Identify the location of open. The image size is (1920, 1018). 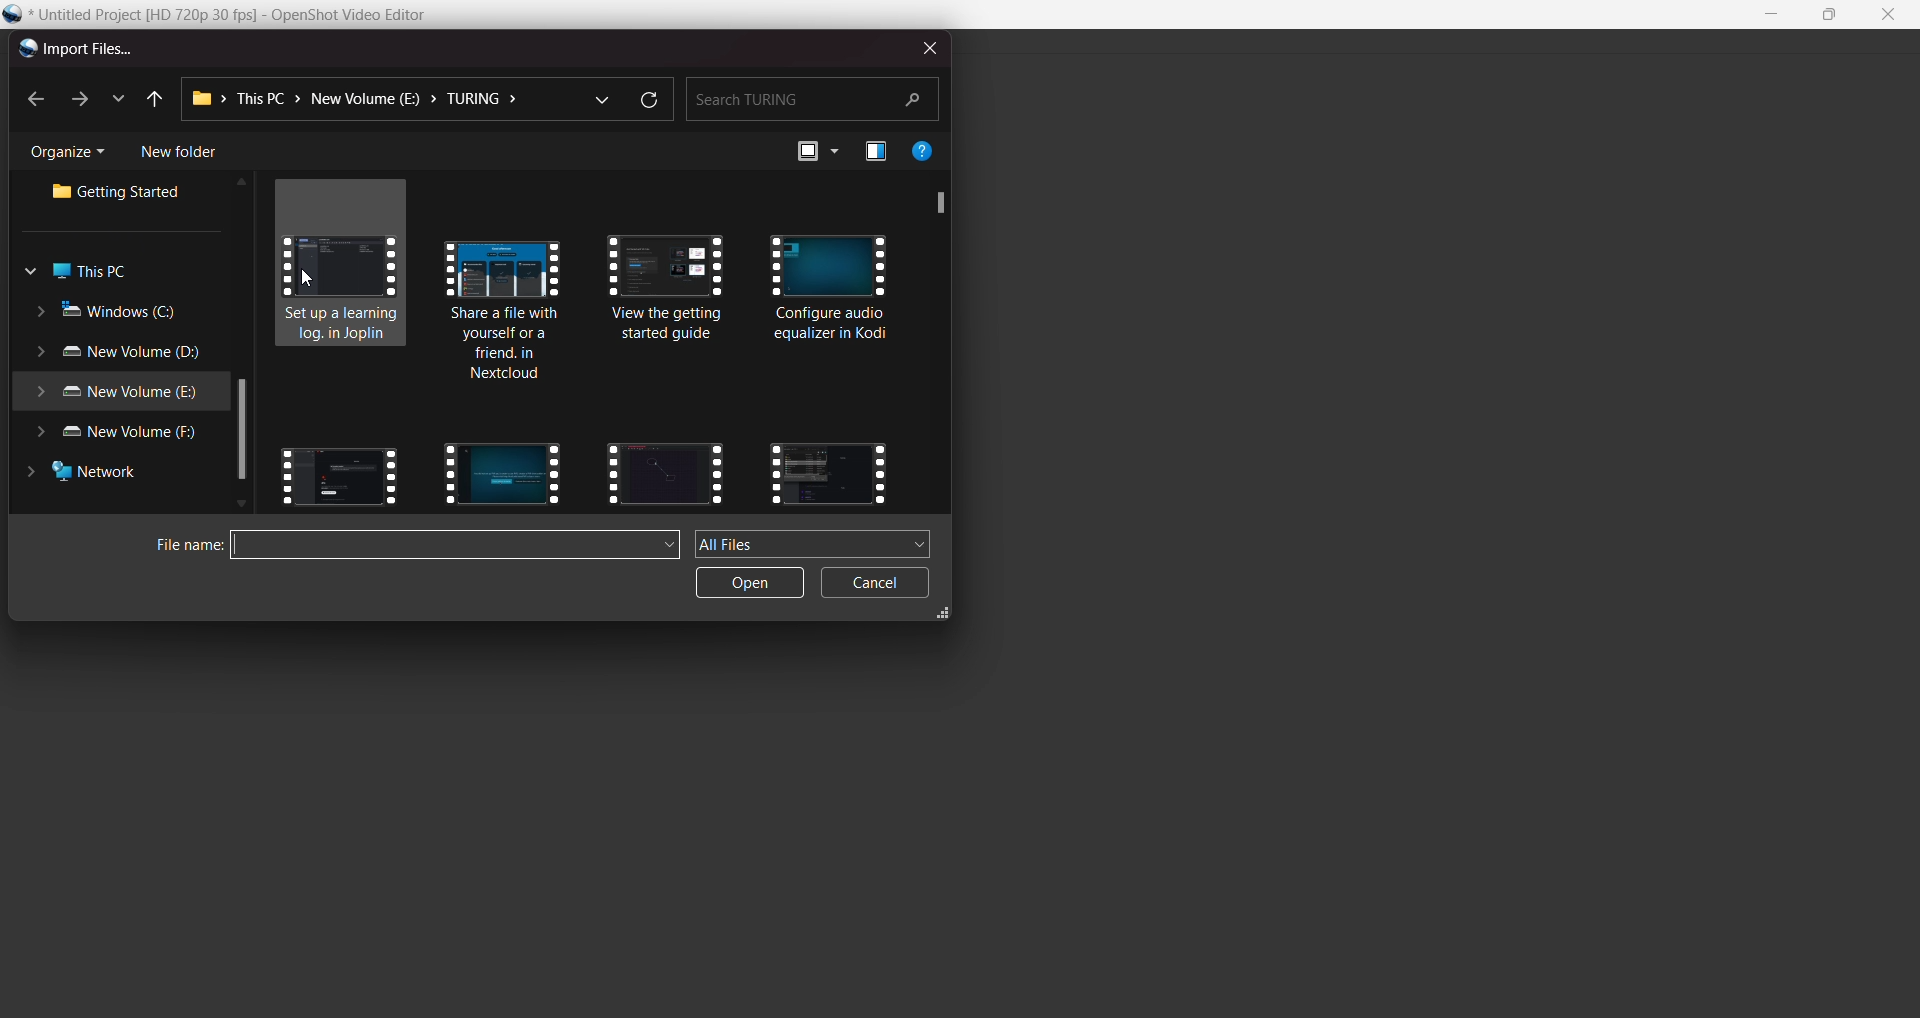
(750, 583).